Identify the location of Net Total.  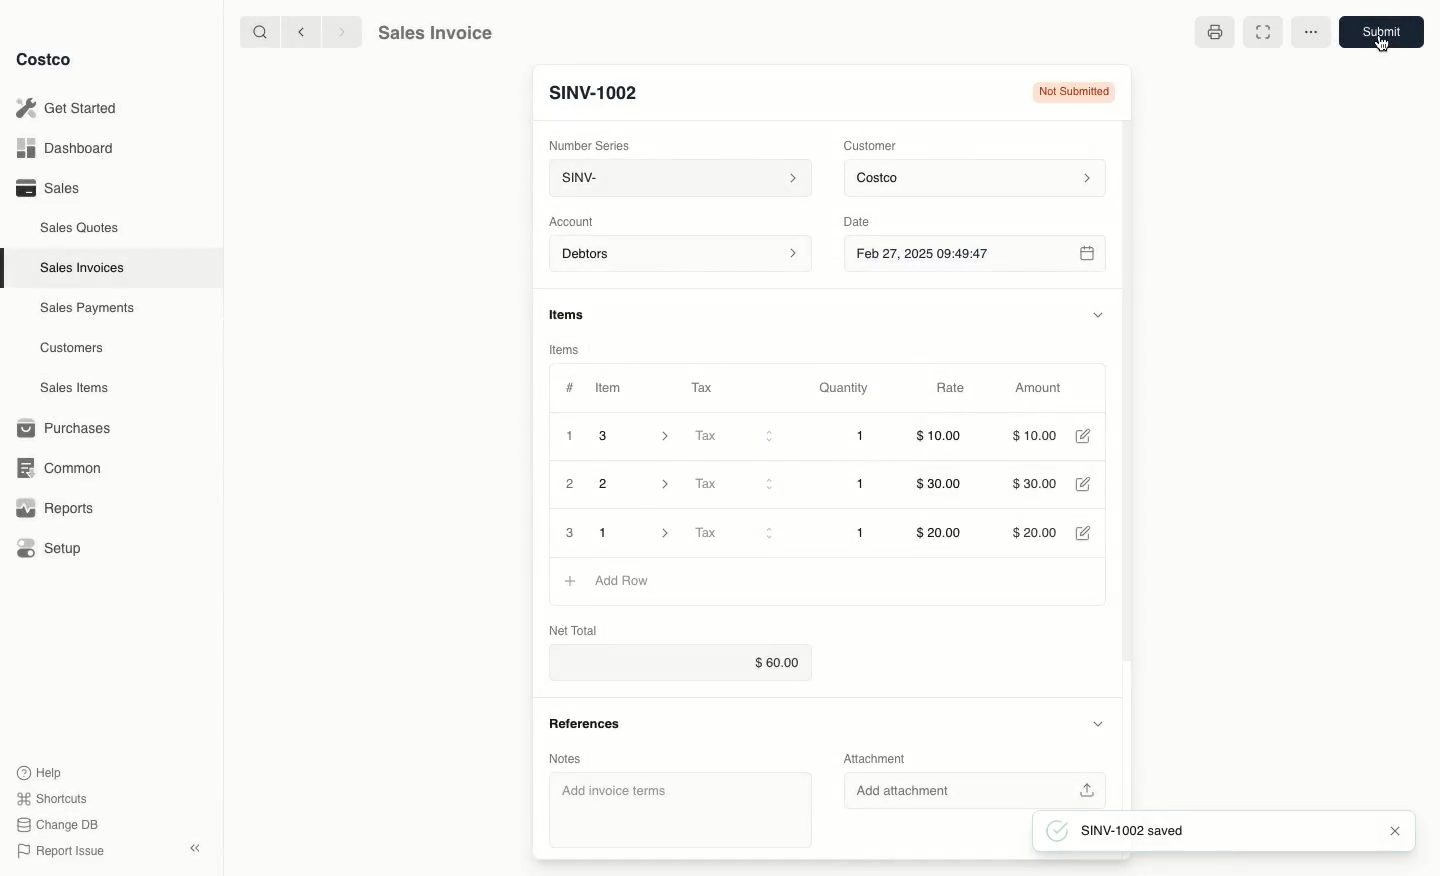
(577, 628).